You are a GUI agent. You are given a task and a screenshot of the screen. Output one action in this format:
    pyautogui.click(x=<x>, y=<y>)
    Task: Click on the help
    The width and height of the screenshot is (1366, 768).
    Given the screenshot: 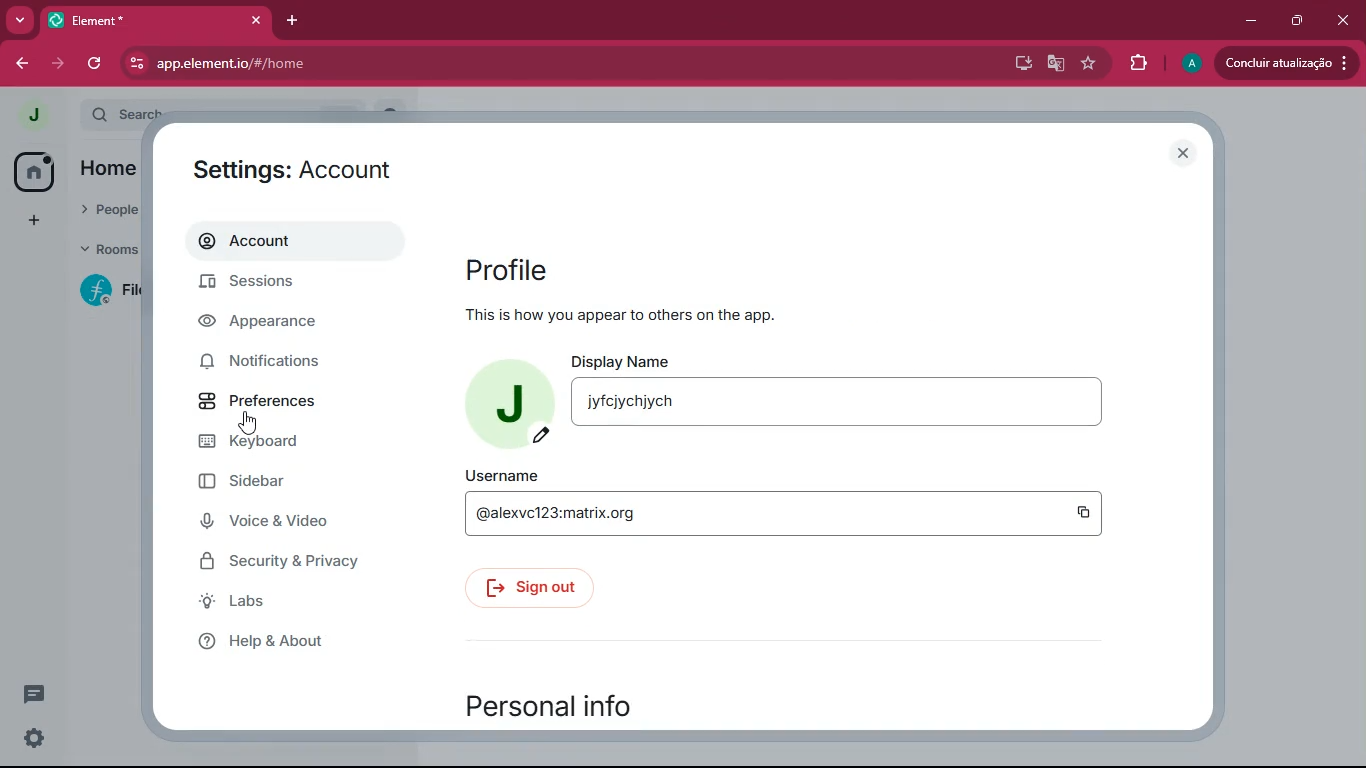 What is the action you would take?
    pyautogui.click(x=283, y=645)
    